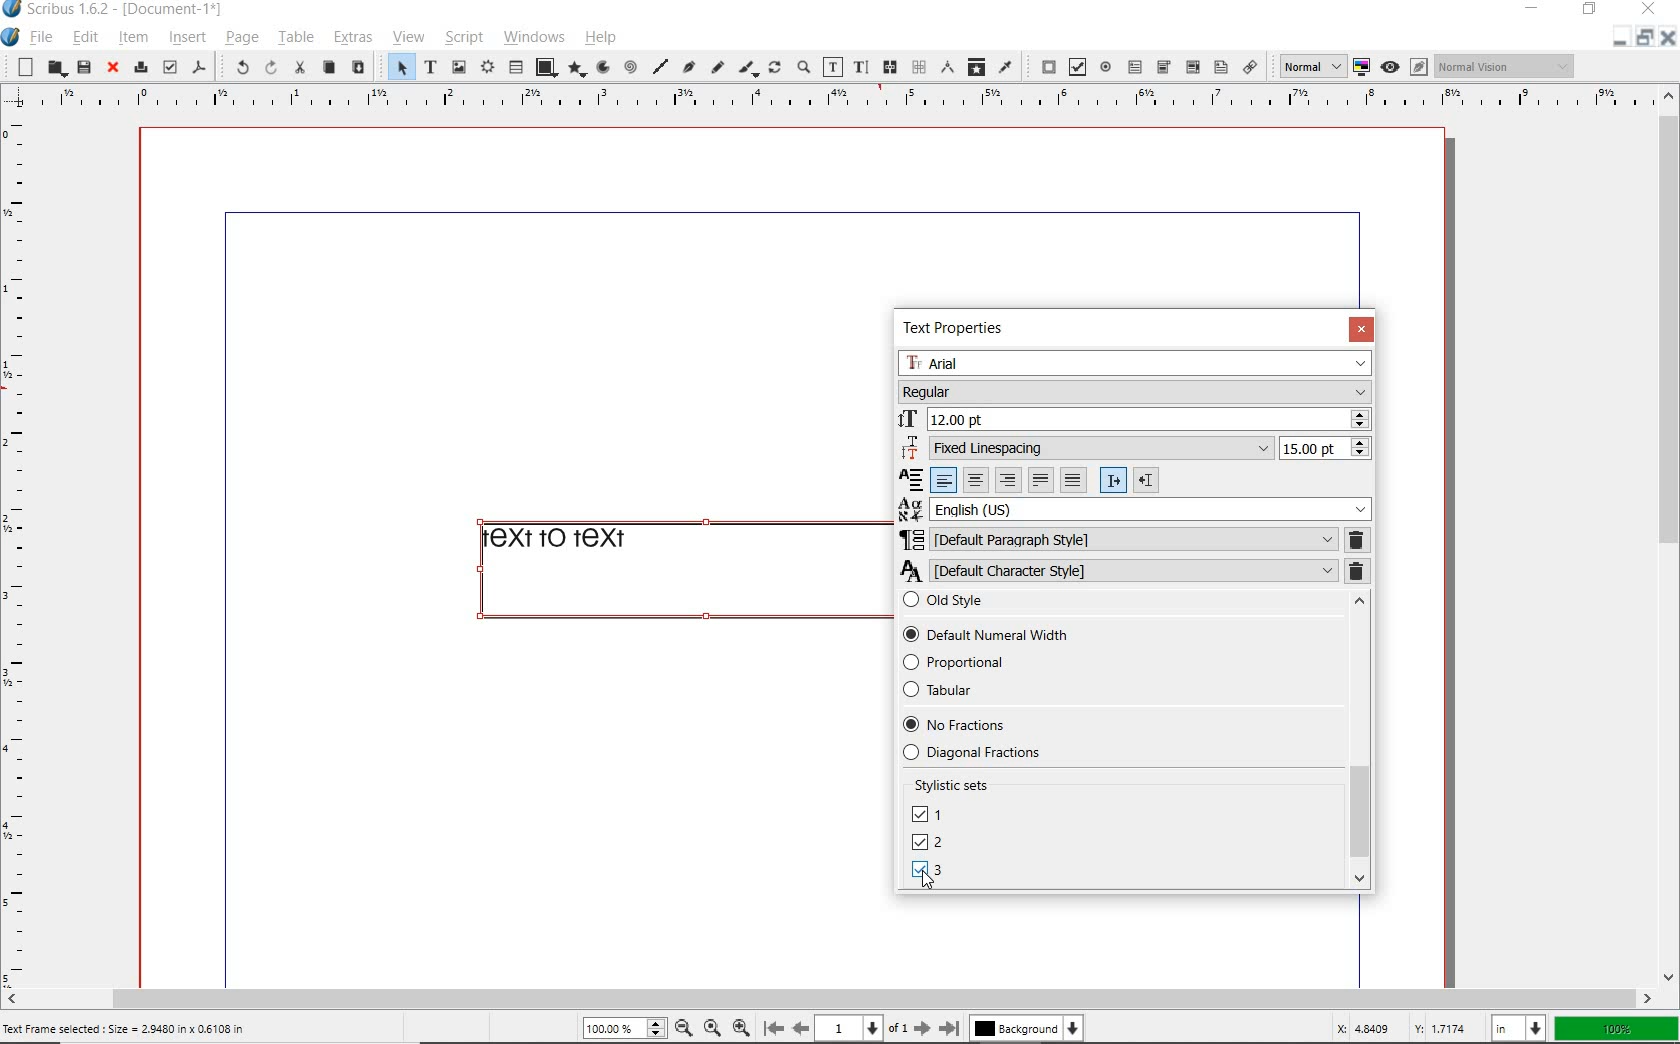  I want to click on view, so click(407, 40).